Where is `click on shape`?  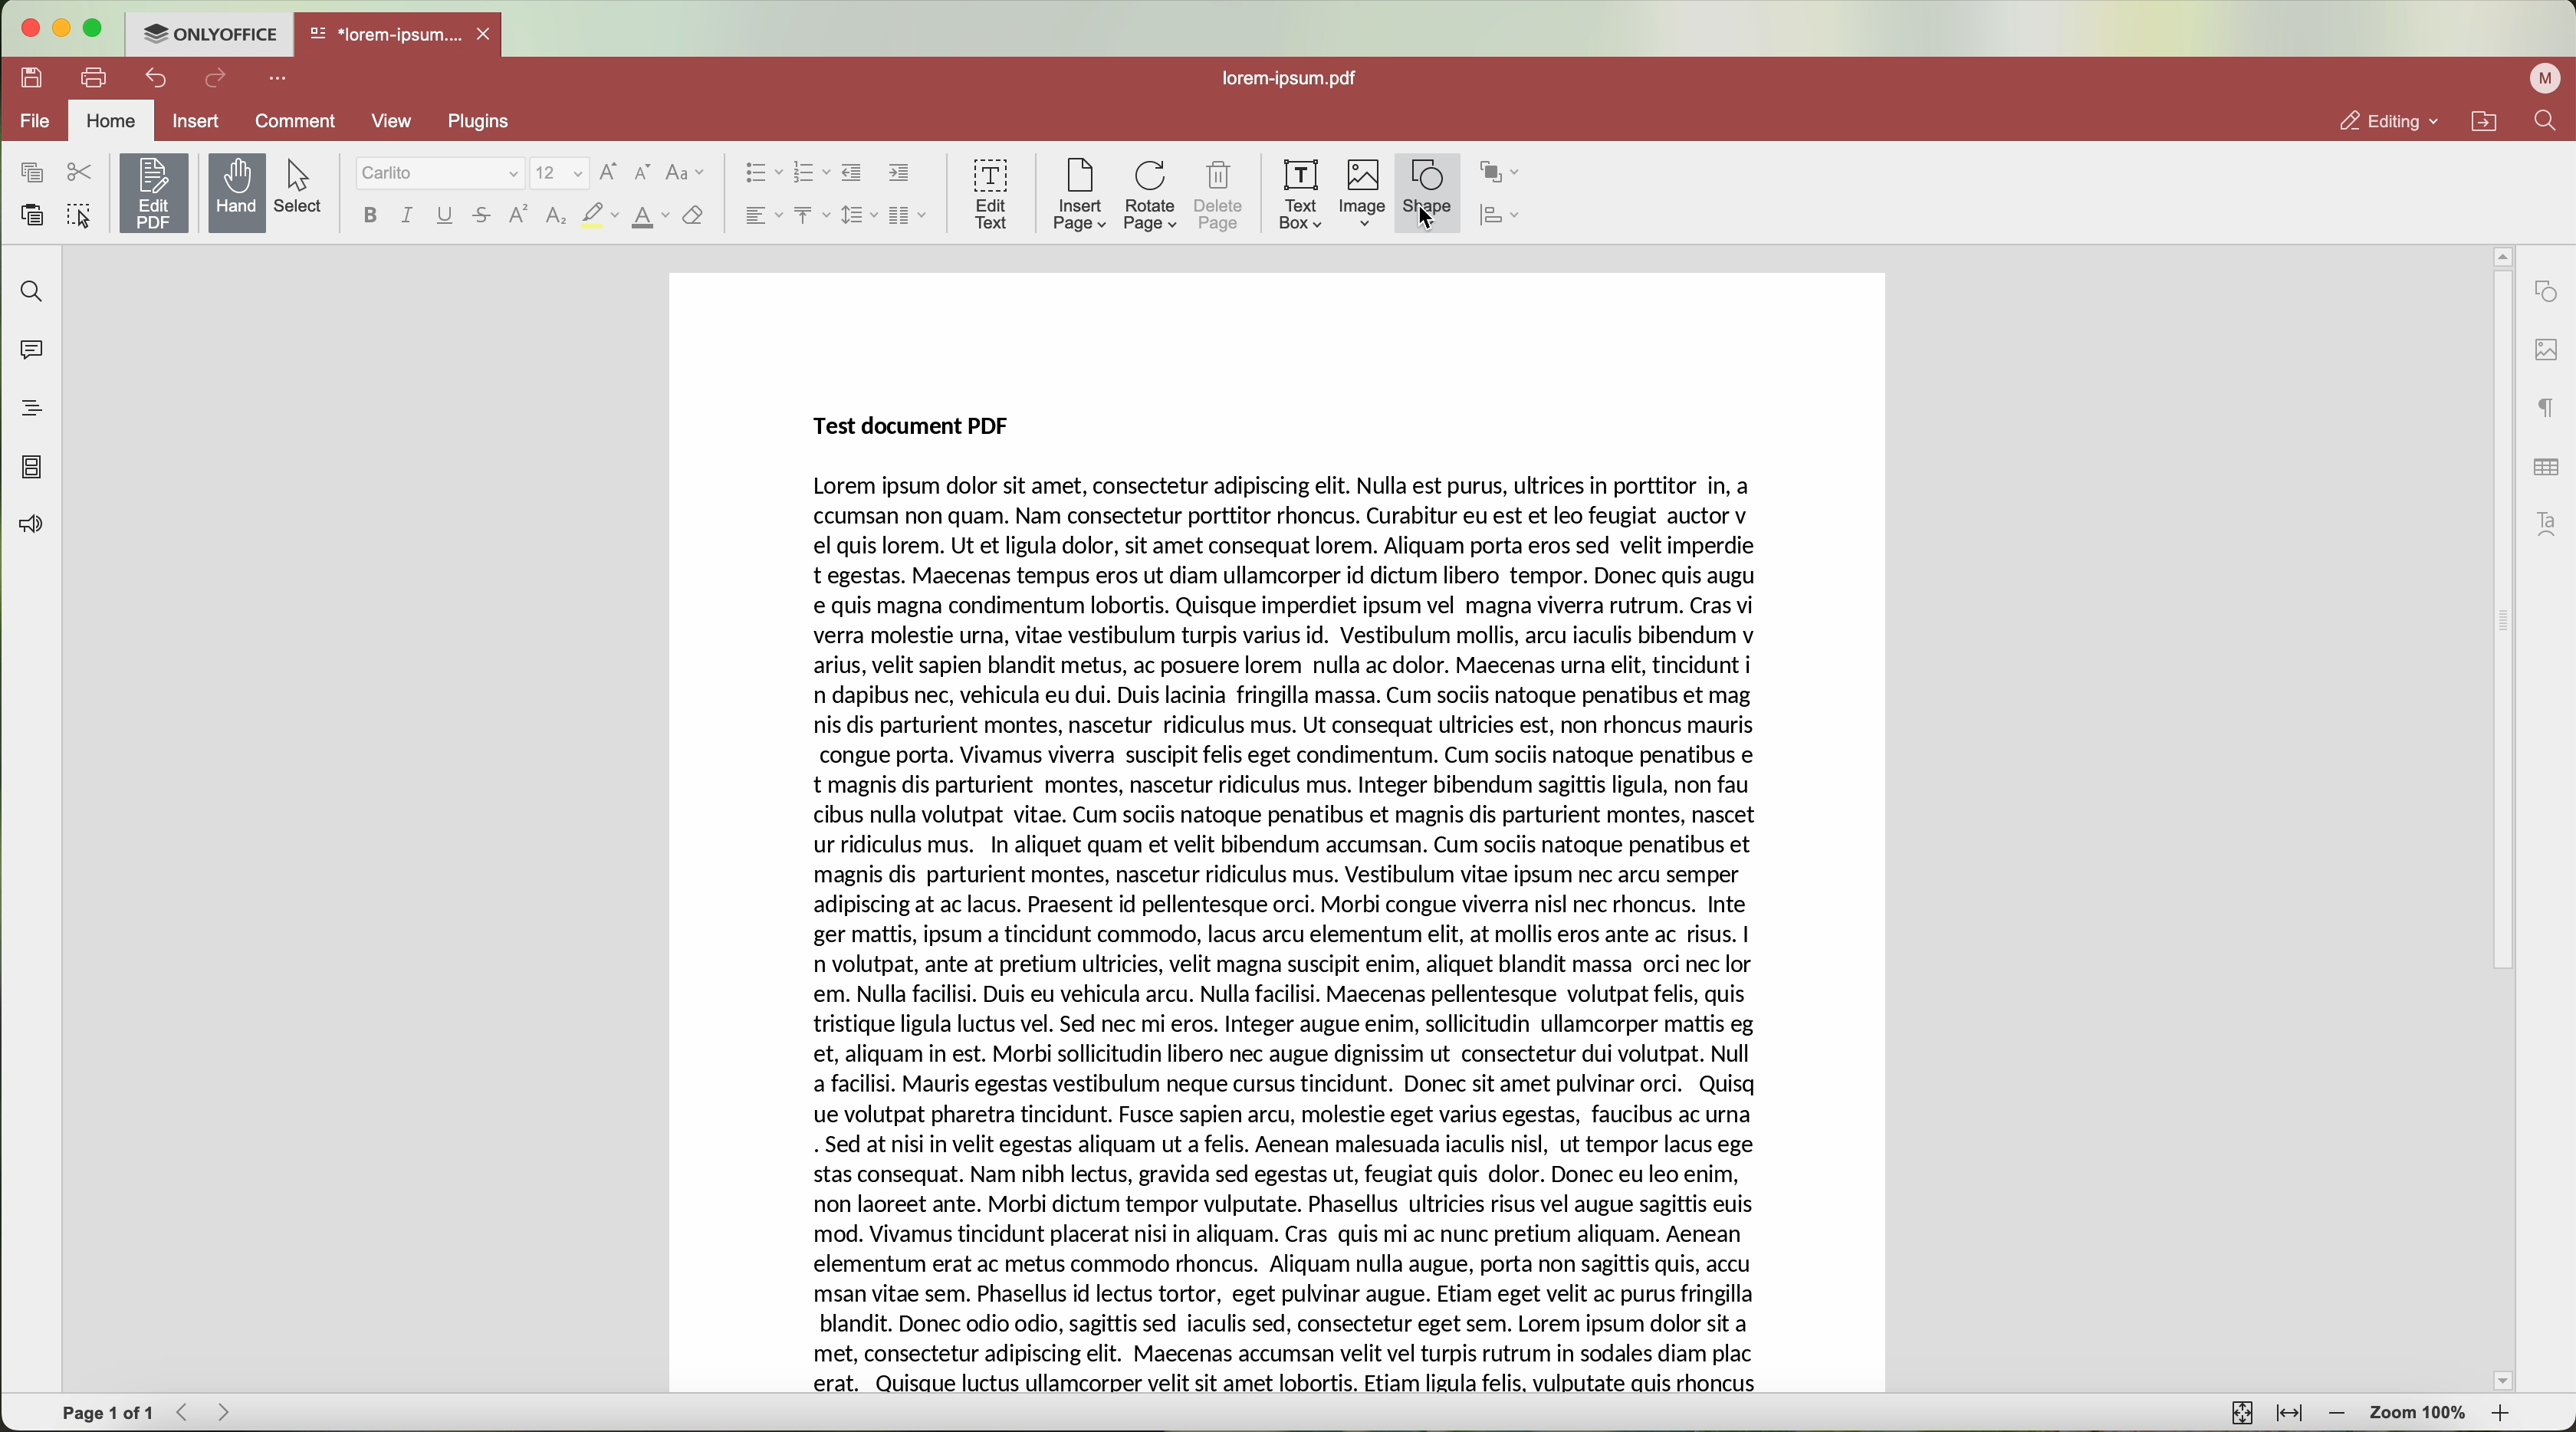
click on shape is located at coordinates (1428, 193).